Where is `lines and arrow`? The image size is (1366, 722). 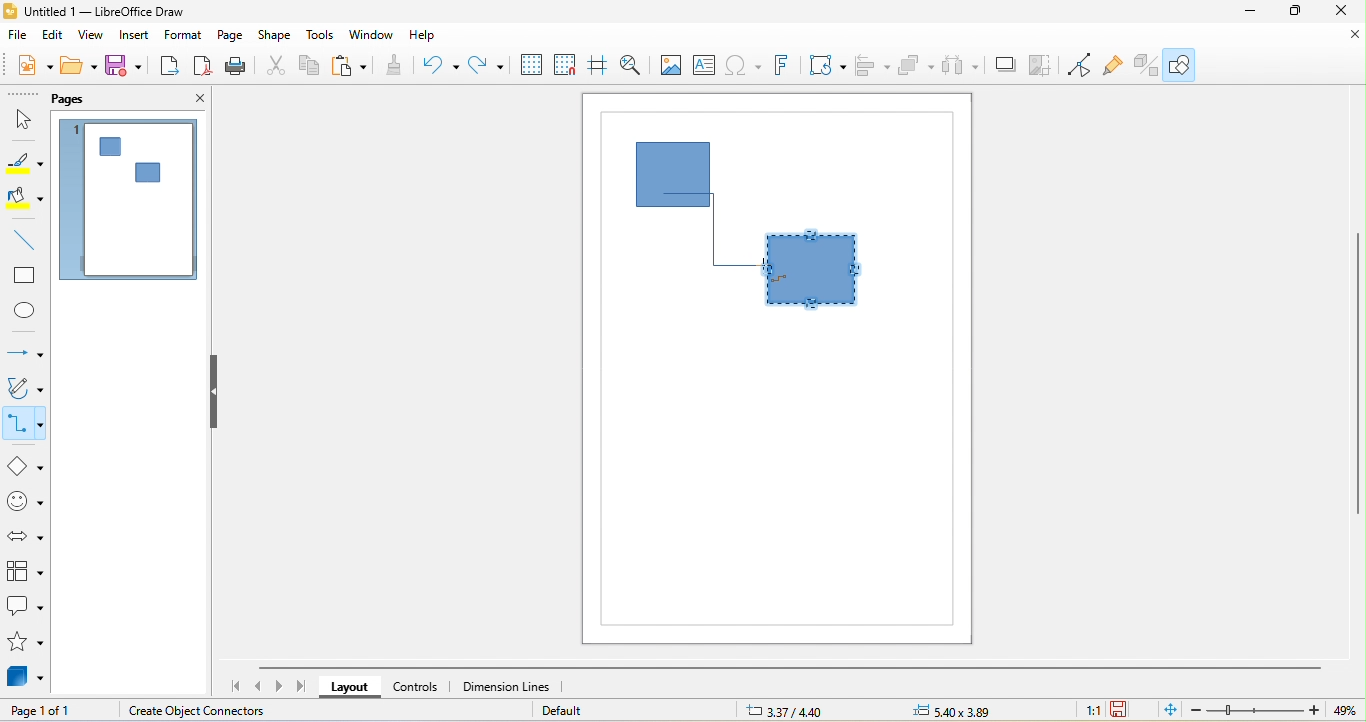 lines and arrow is located at coordinates (24, 352).